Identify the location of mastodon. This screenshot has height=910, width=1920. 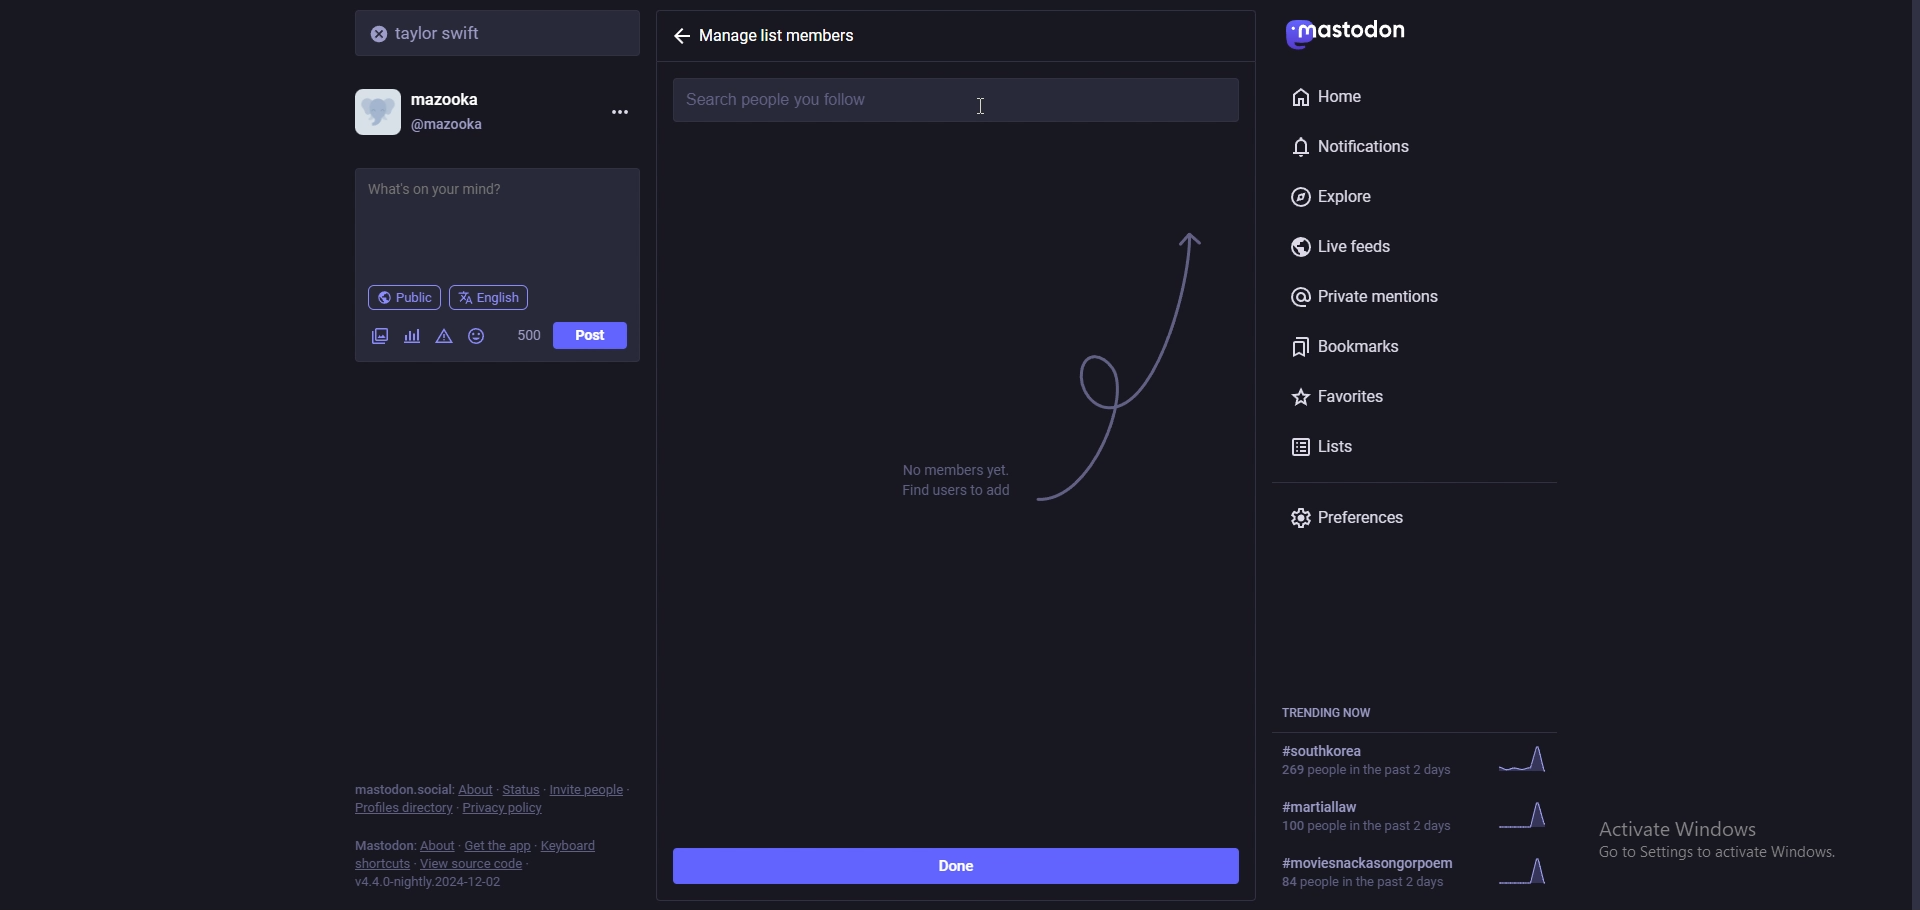
(384, 846).